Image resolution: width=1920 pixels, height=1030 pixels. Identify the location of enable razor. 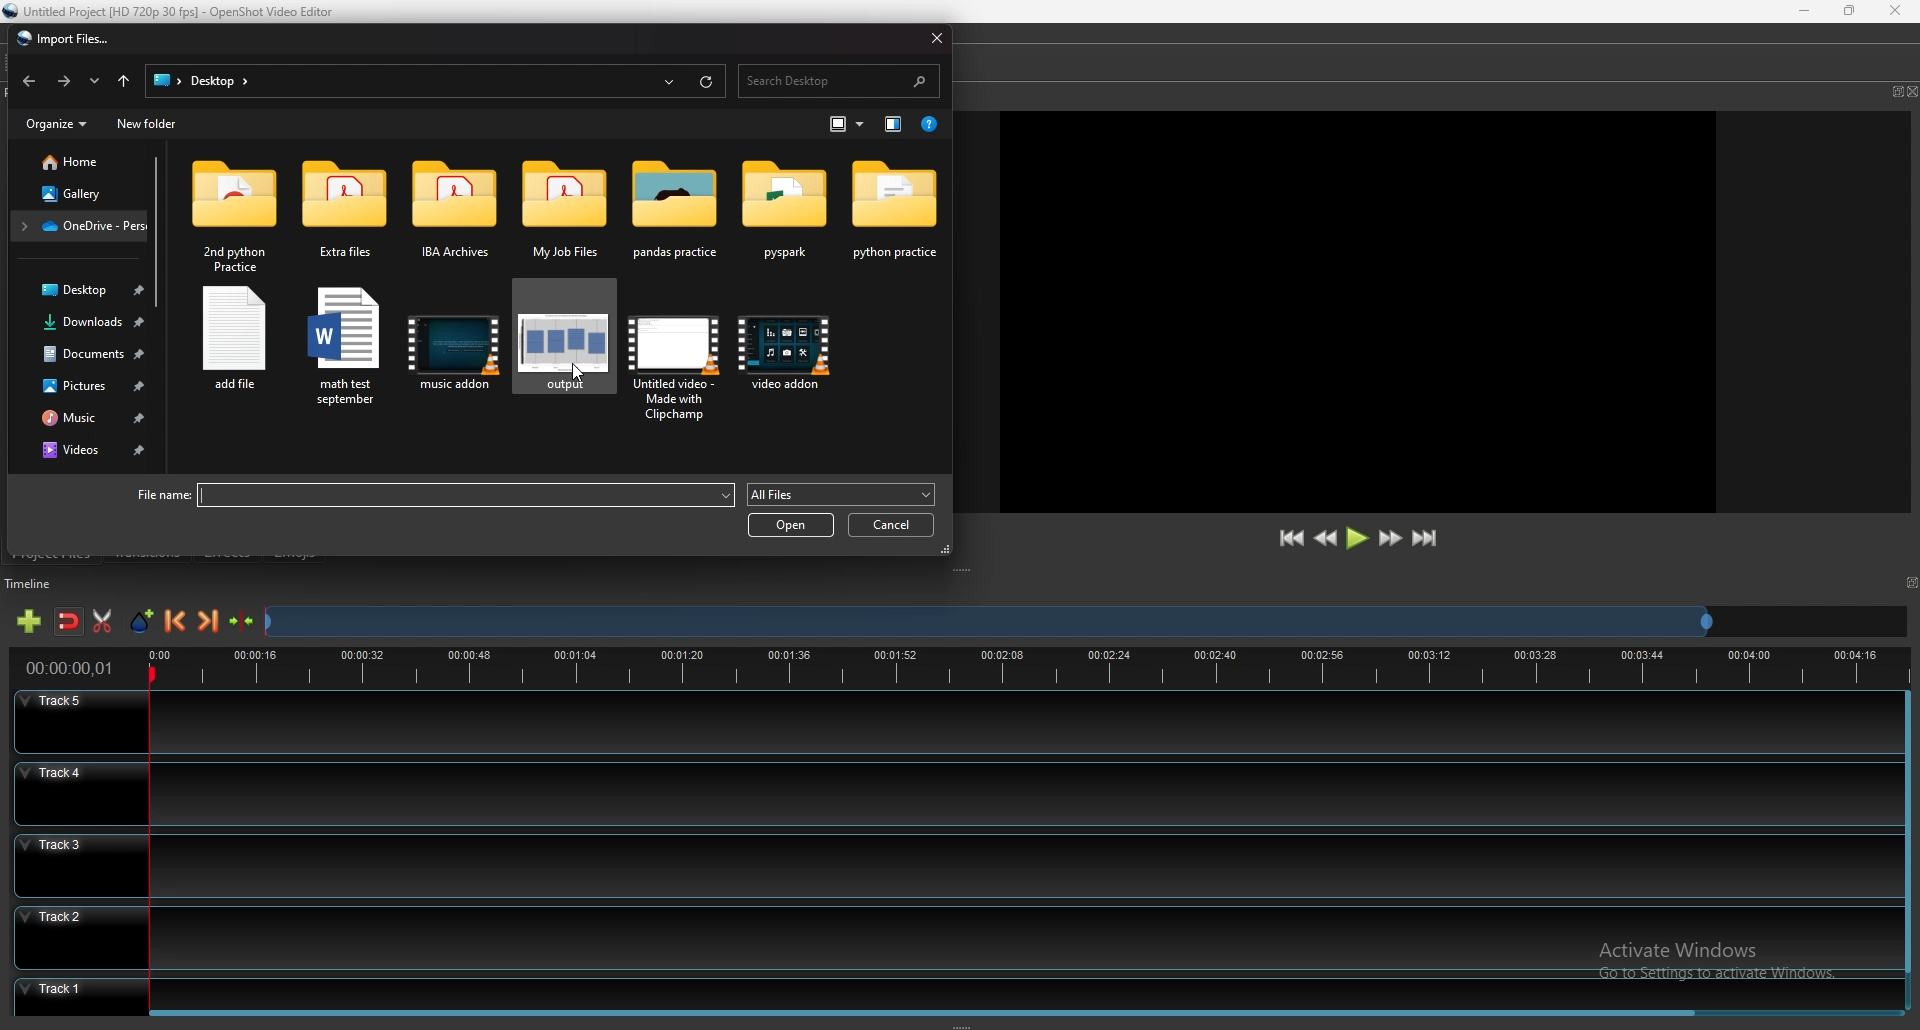
(101, 621).